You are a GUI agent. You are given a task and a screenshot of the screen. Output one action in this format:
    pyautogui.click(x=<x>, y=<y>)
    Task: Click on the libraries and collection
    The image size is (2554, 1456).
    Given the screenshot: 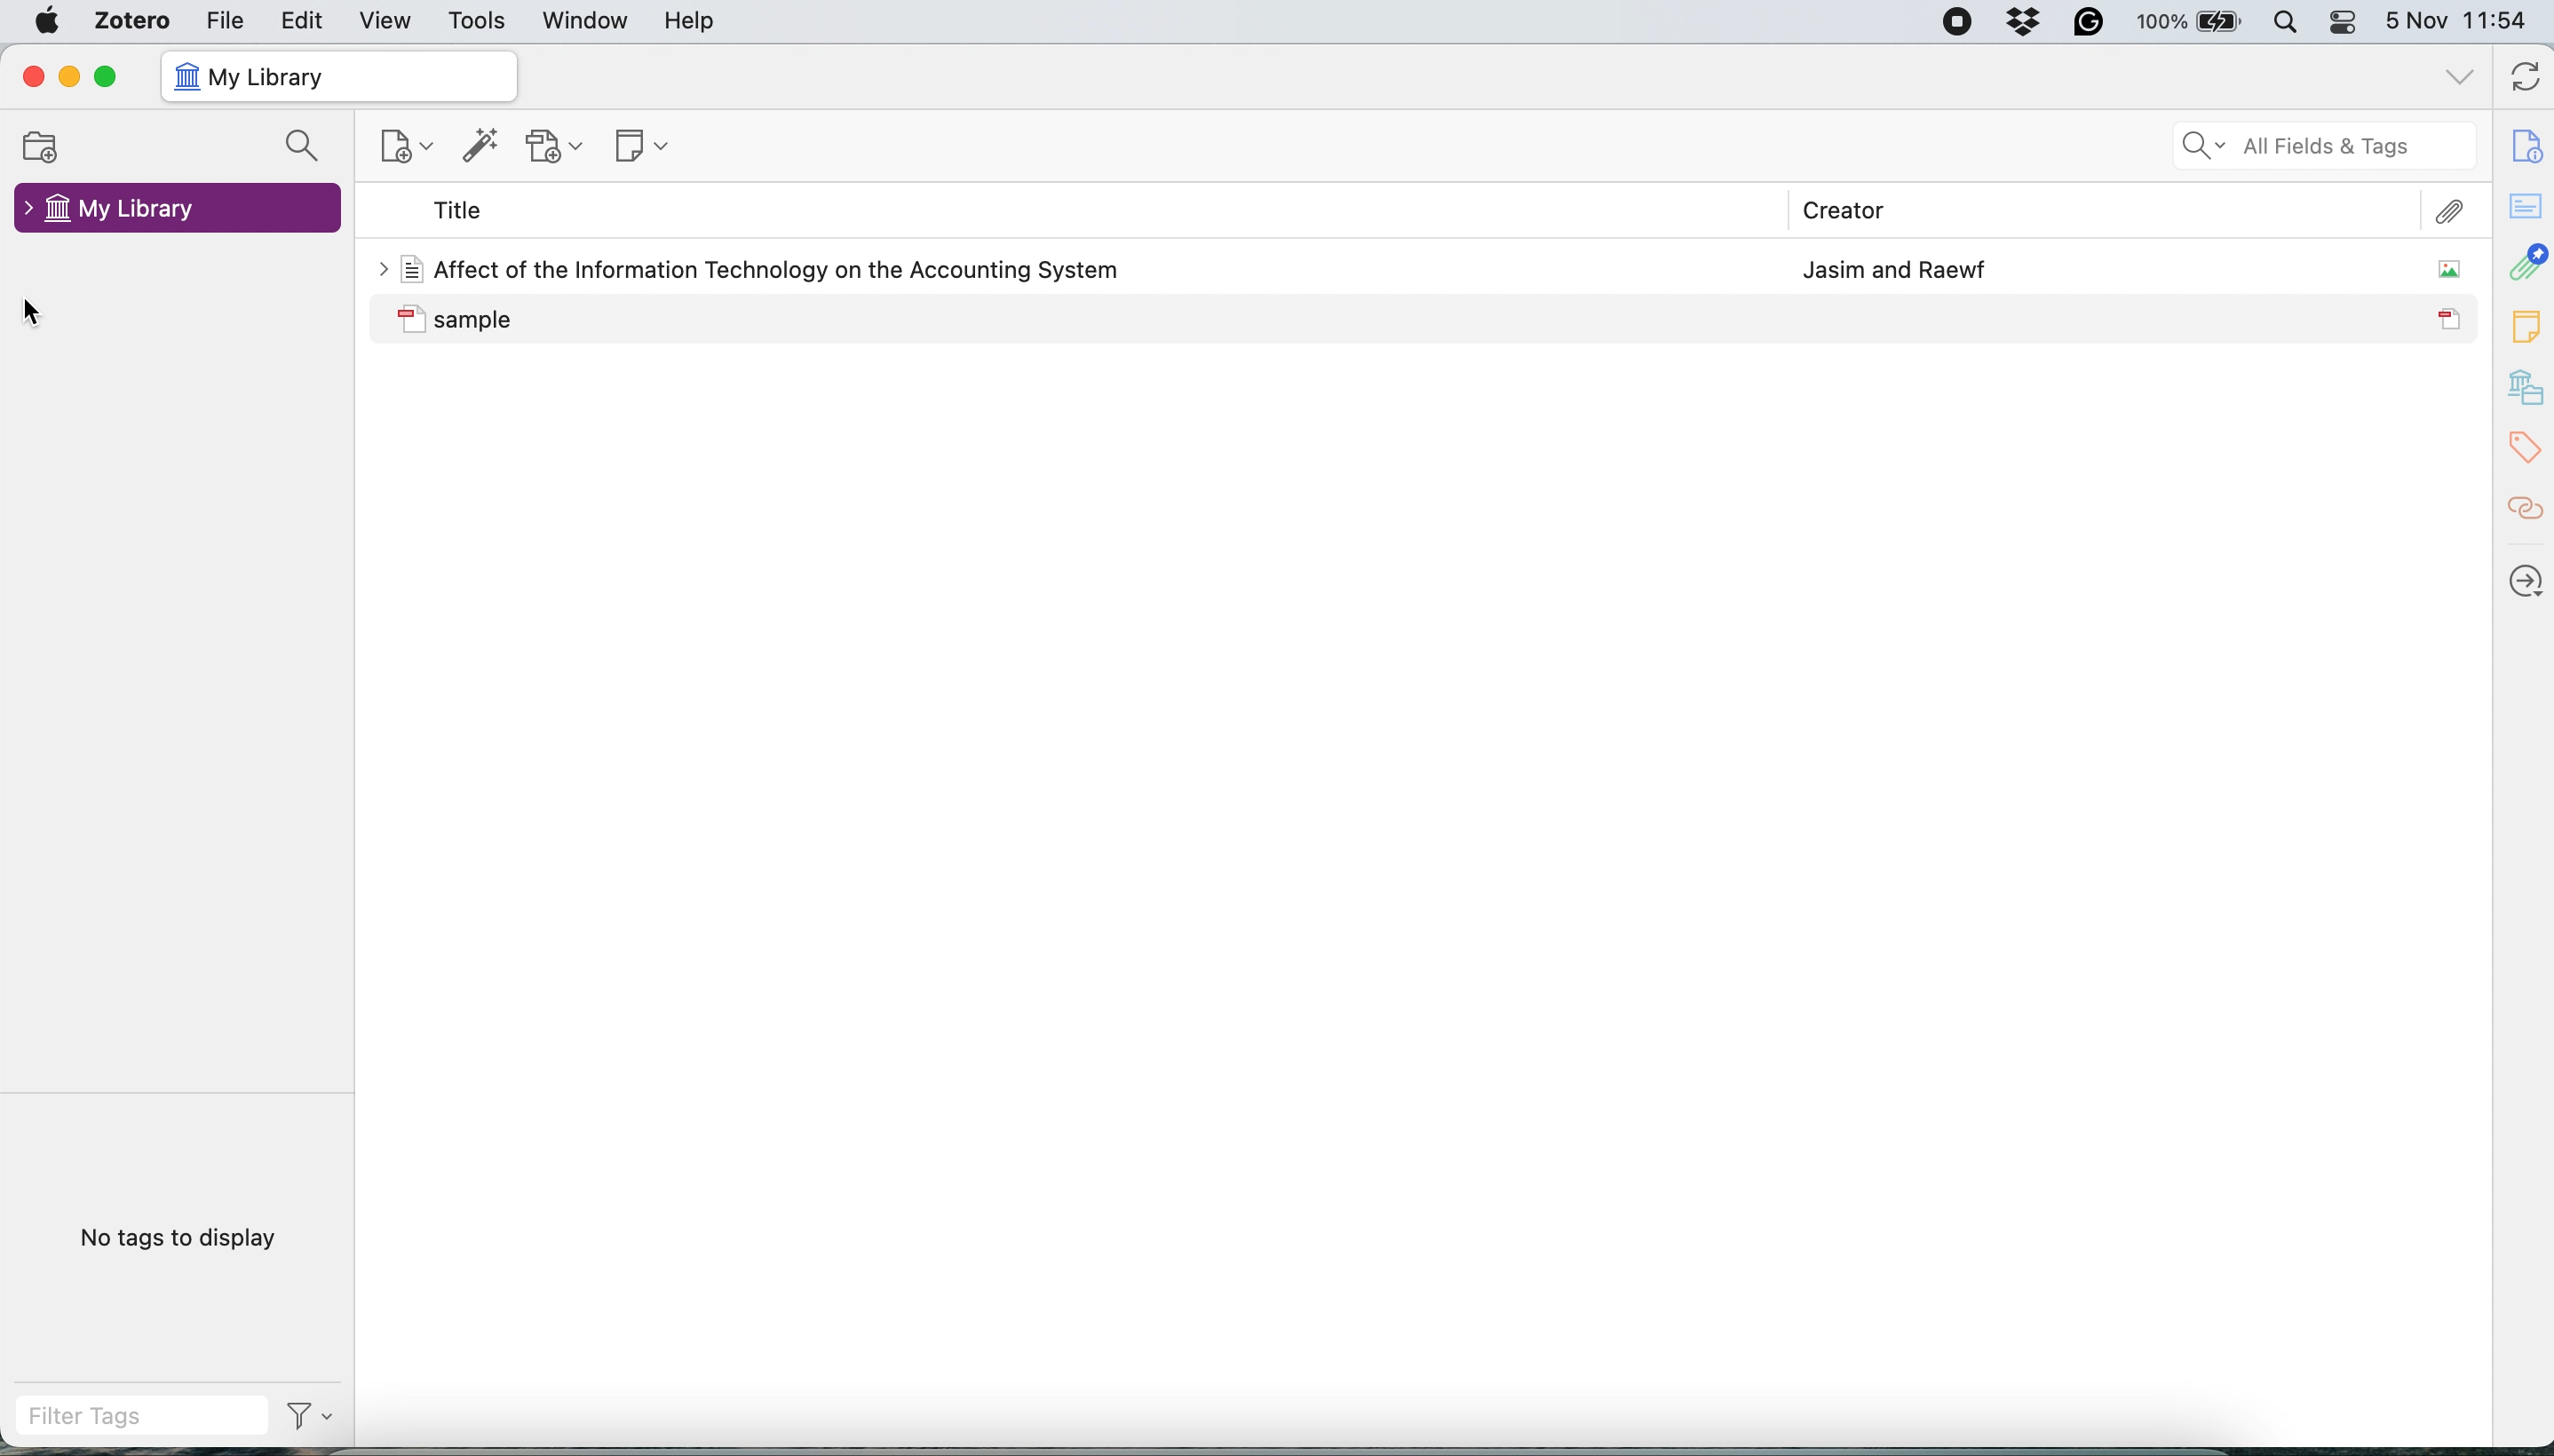 What is the action you would take?
    pyautogui.click(x=2522, y=385)
    